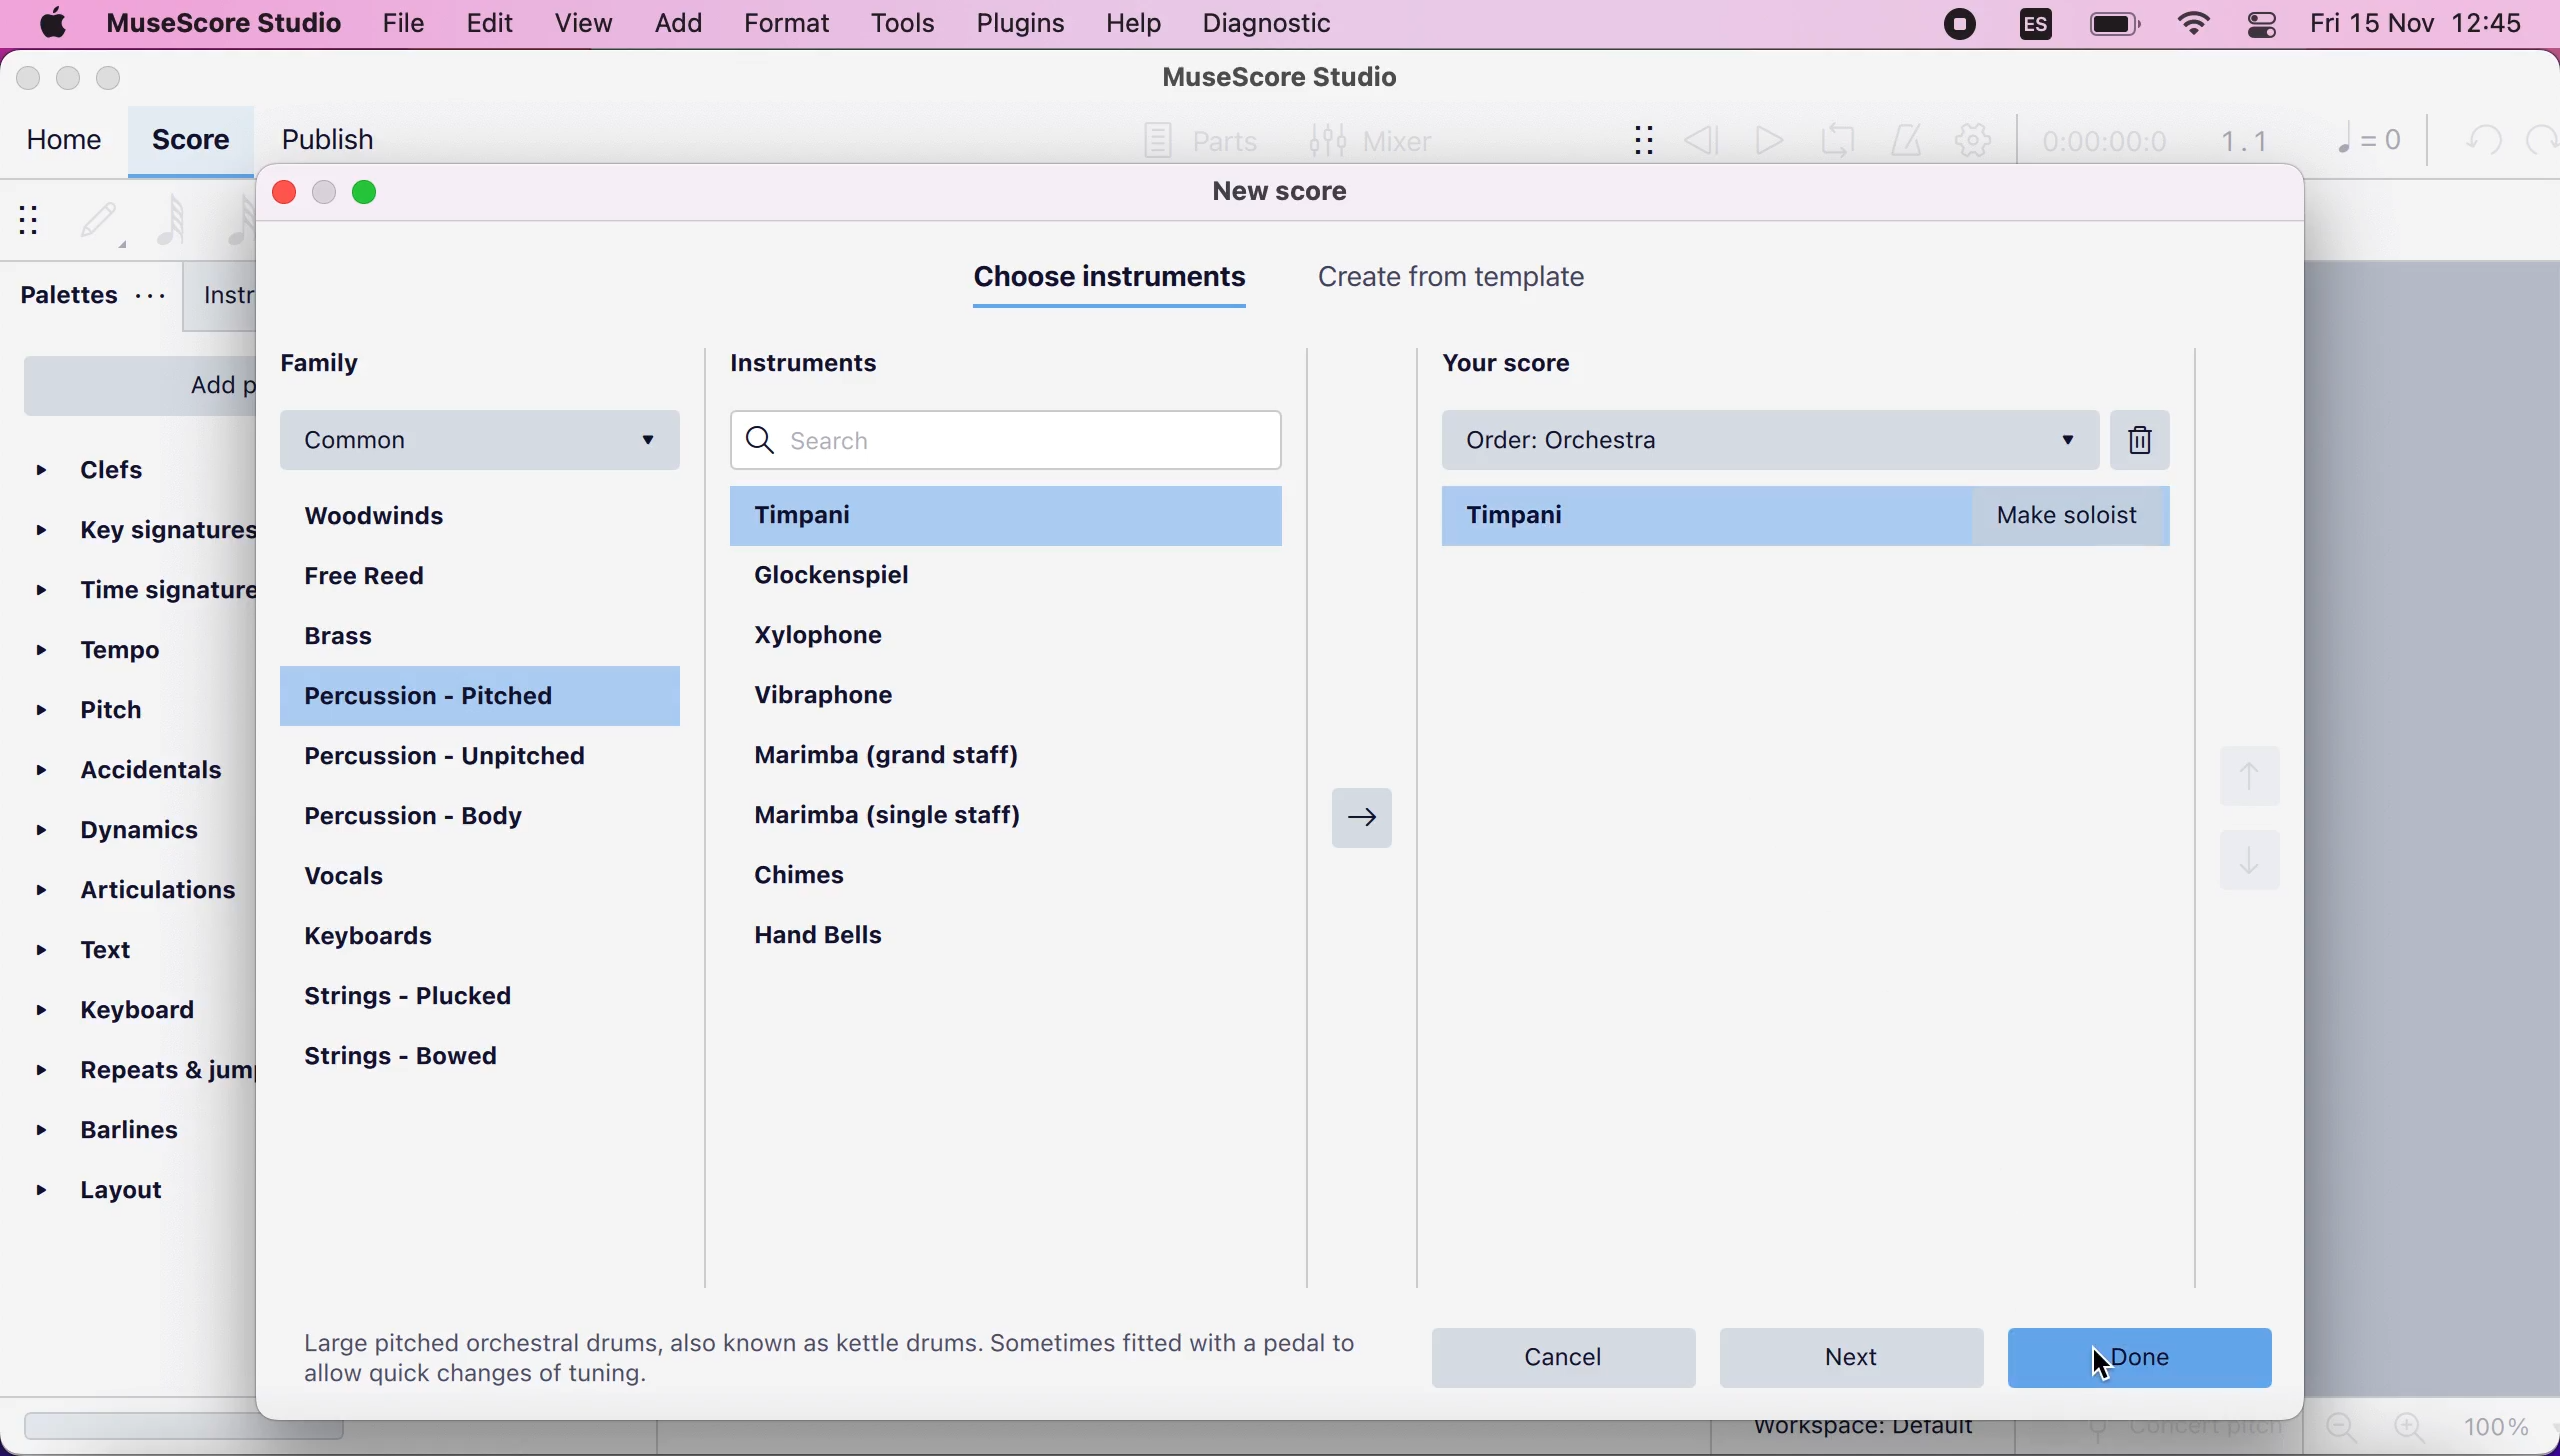 This screenshot has height=1456, width=2560. What do you see at coordinates (1364, 138) in the screenshot?
I see `Mixer` at bounding box center [1364, 138].